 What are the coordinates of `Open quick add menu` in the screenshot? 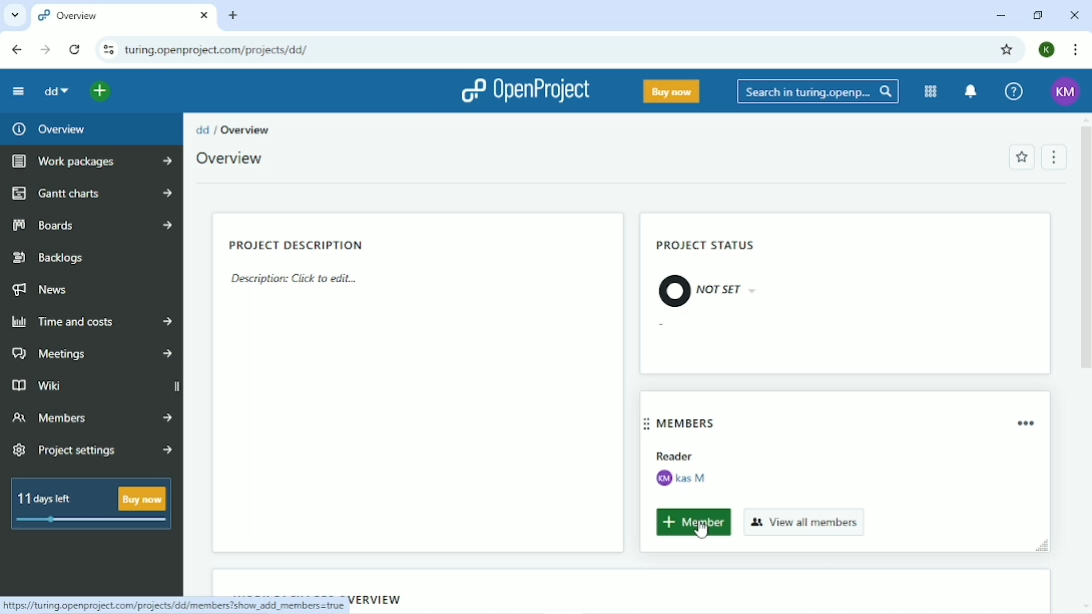 It's located at (162, 91).